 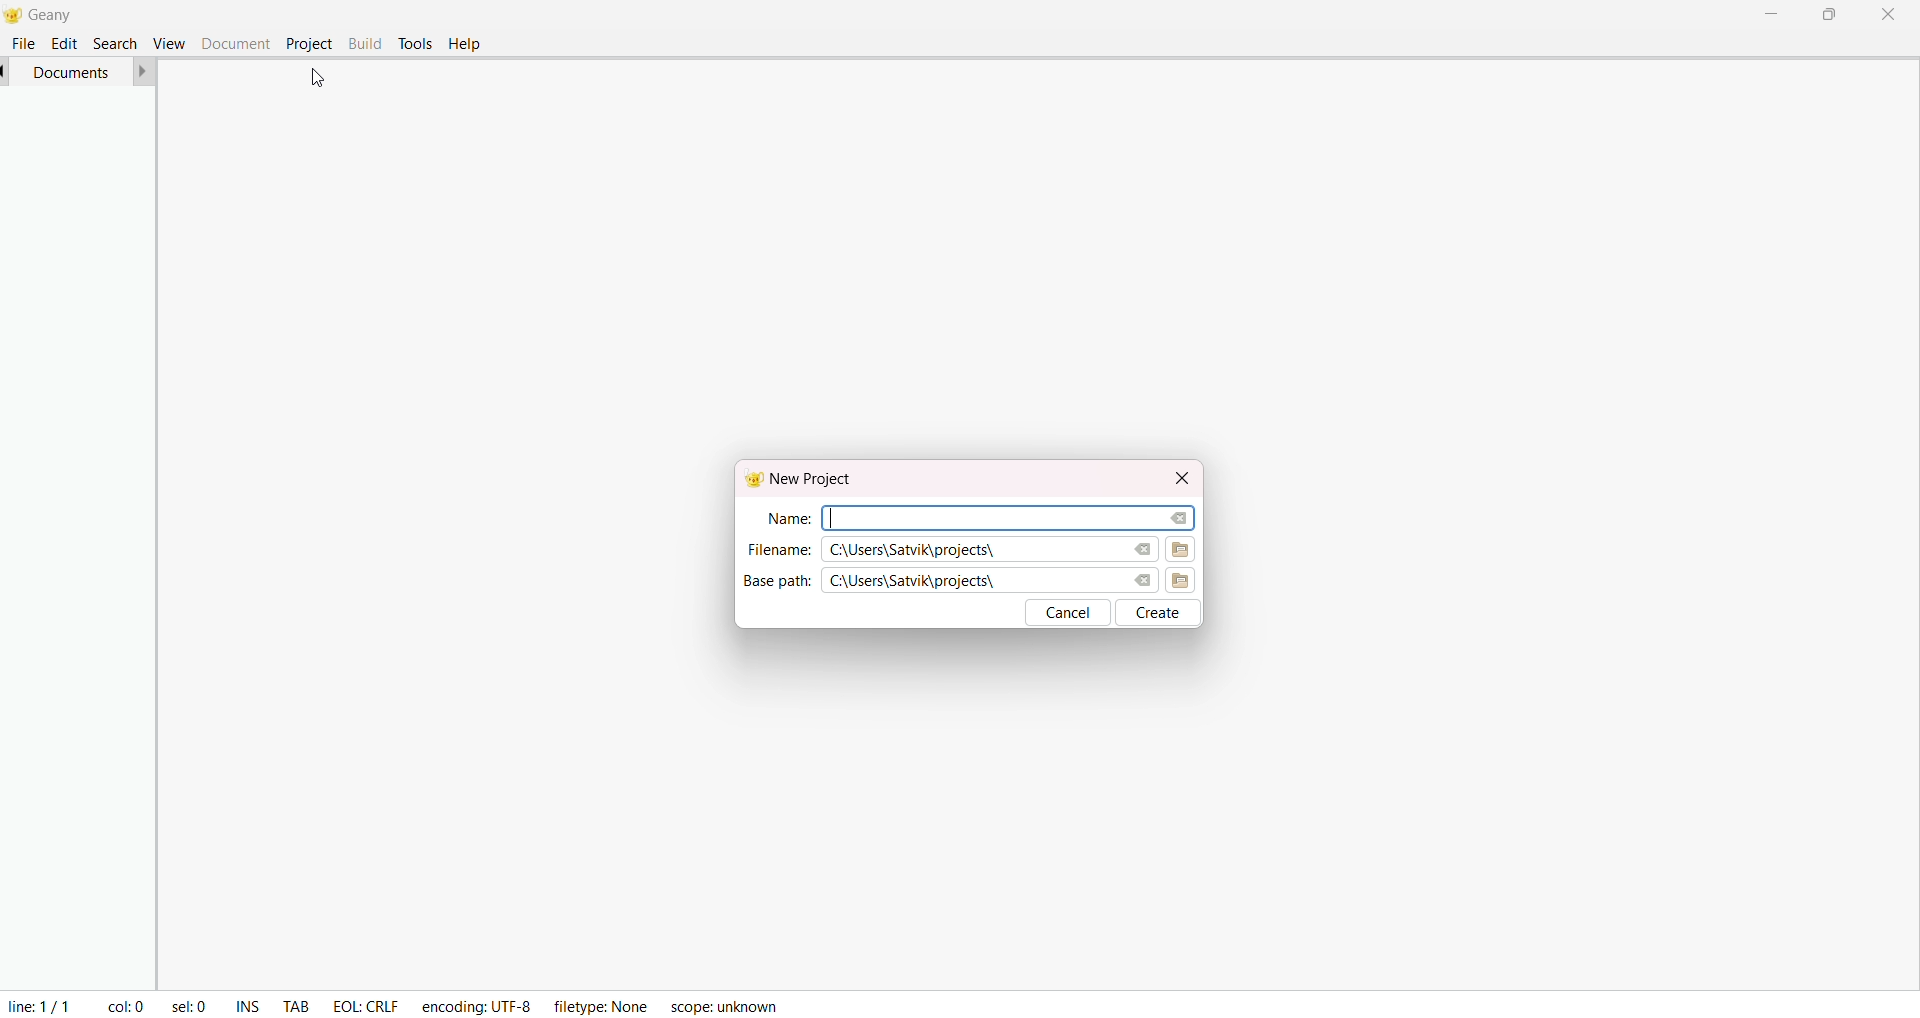 I want to click on encoding: UTF-8, so click(x=477, y=1003).